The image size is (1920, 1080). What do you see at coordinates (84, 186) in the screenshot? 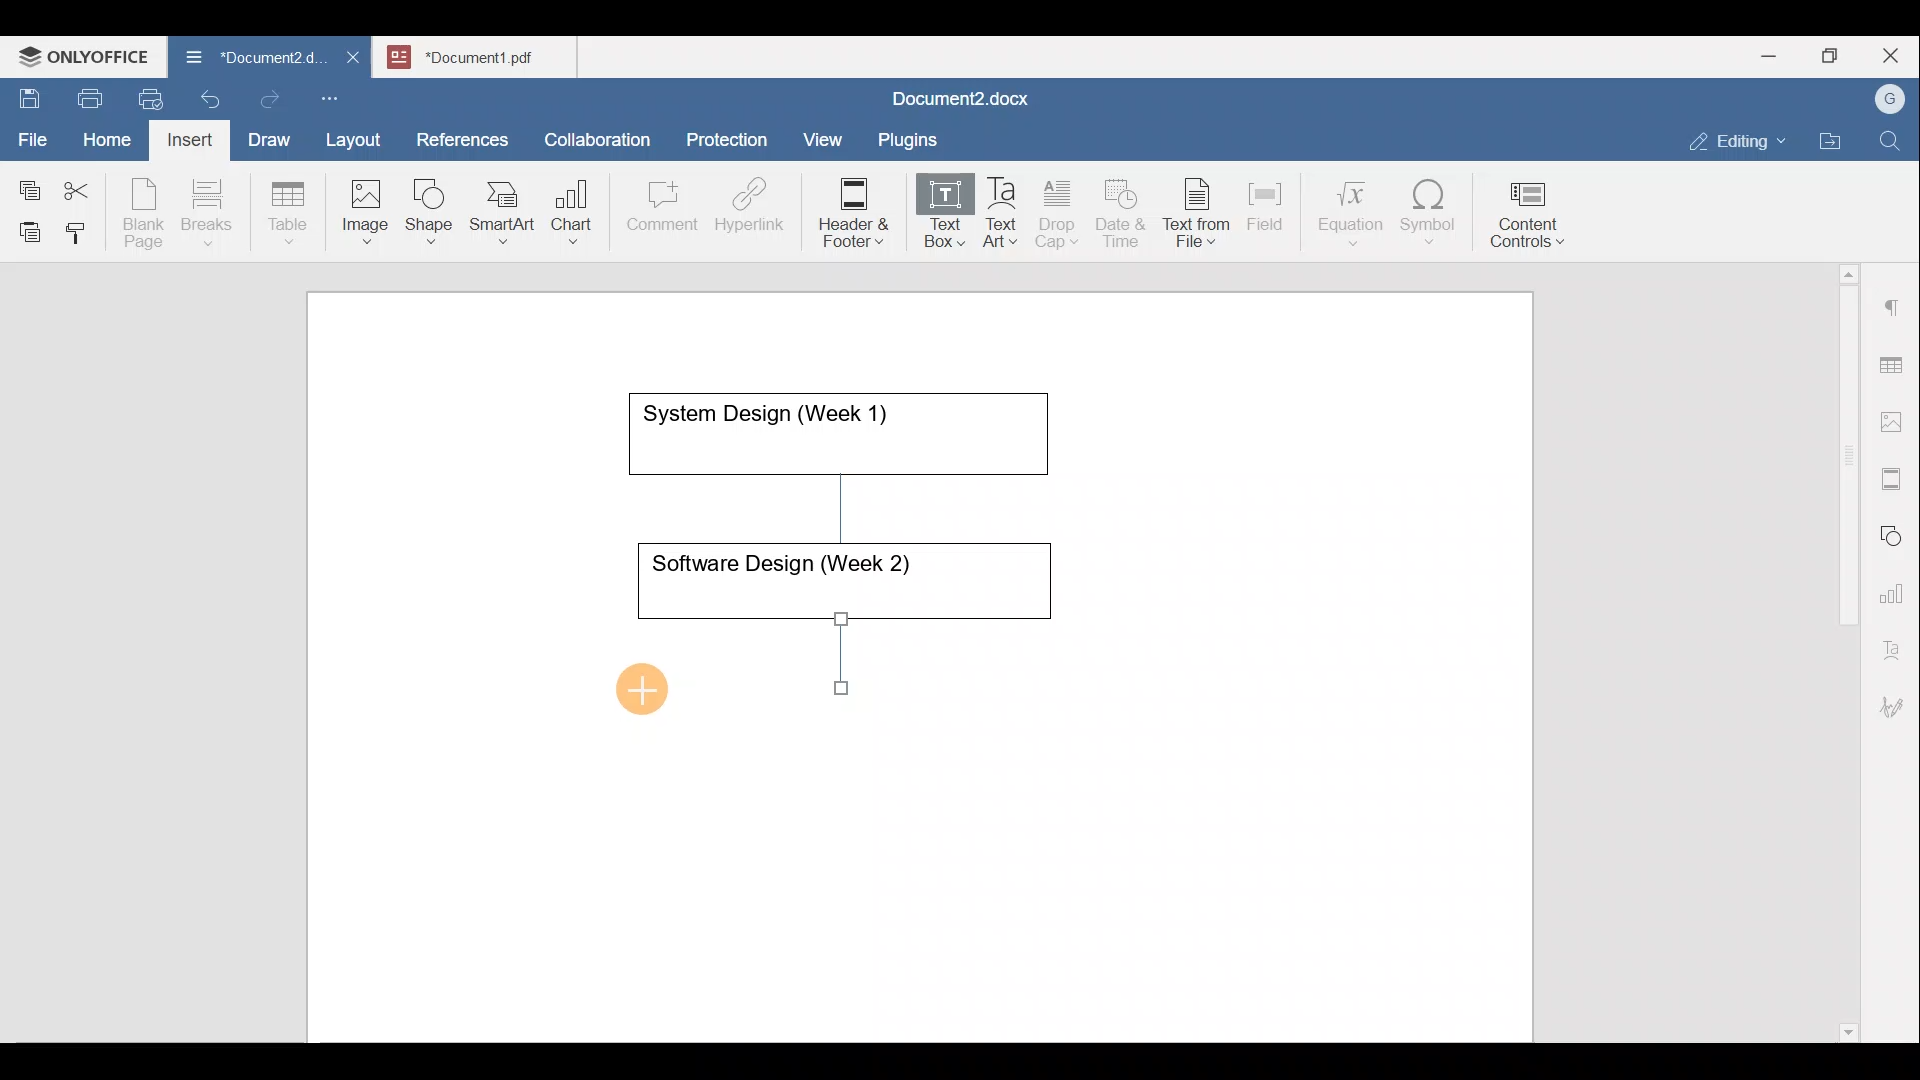
I see `Cut` at bounding box center [84, 186].